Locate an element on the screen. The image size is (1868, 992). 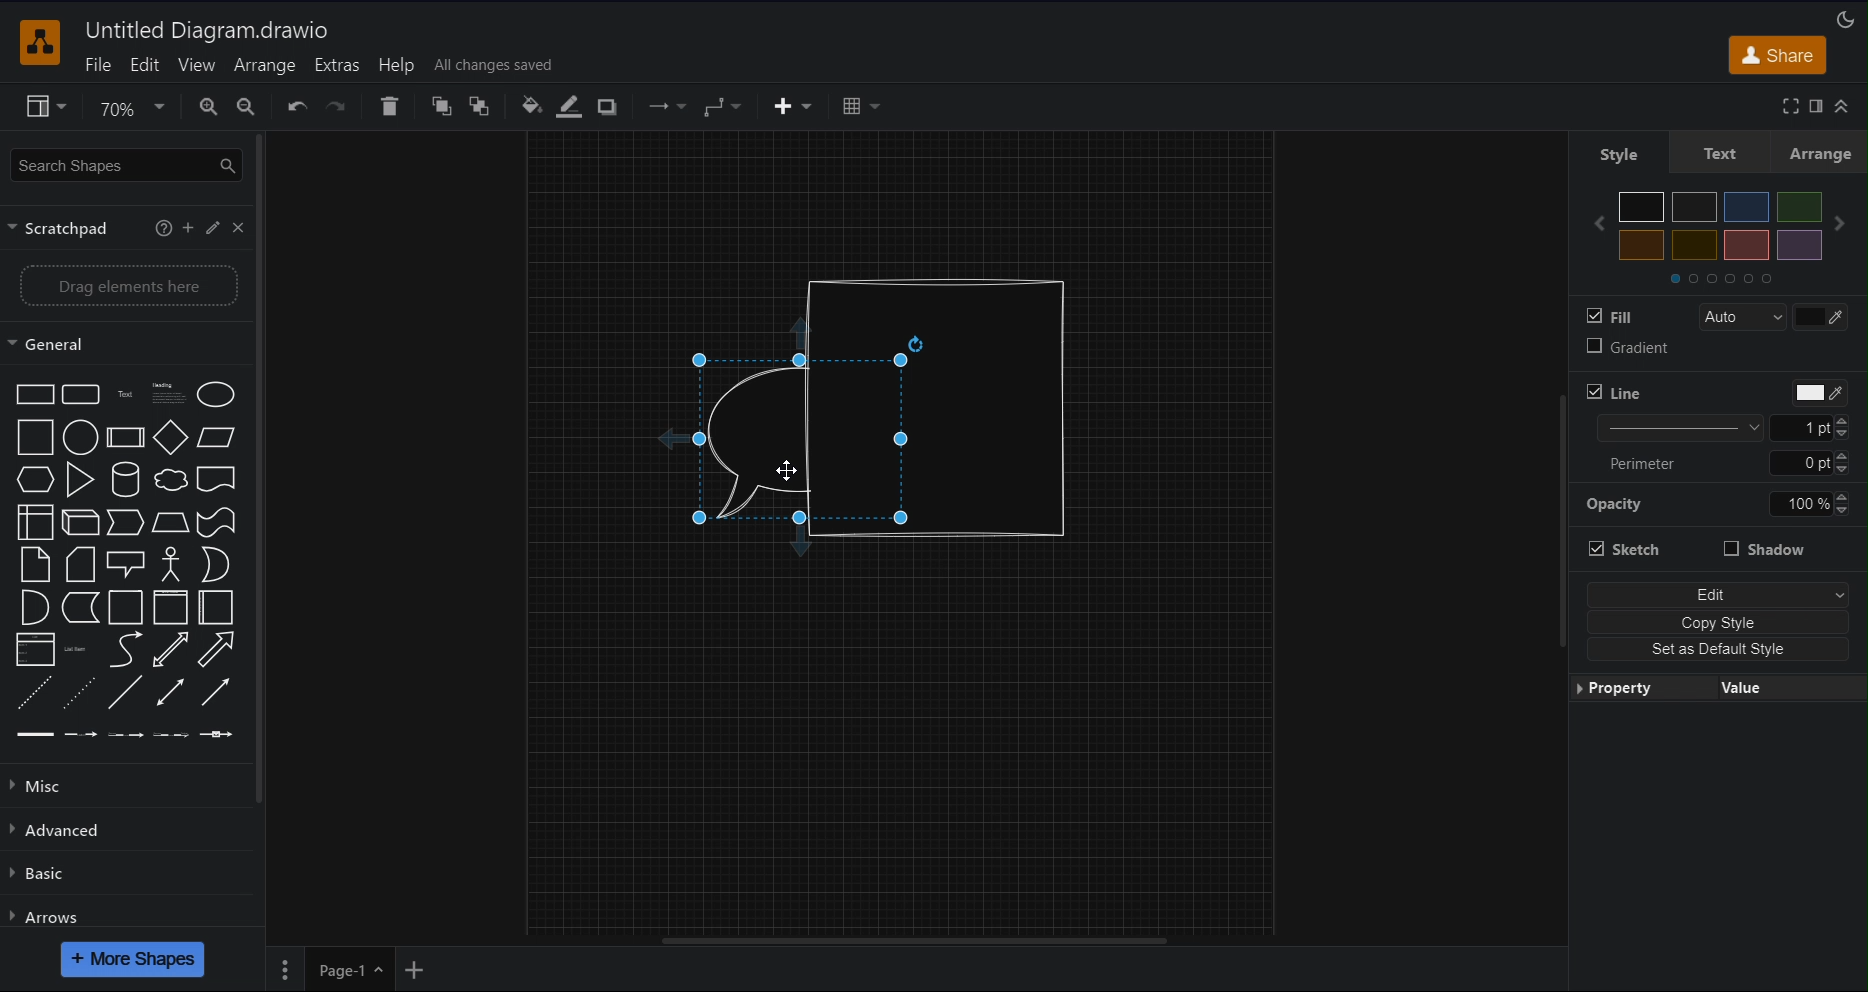
Cylinder is located at coordinates (126, 479).